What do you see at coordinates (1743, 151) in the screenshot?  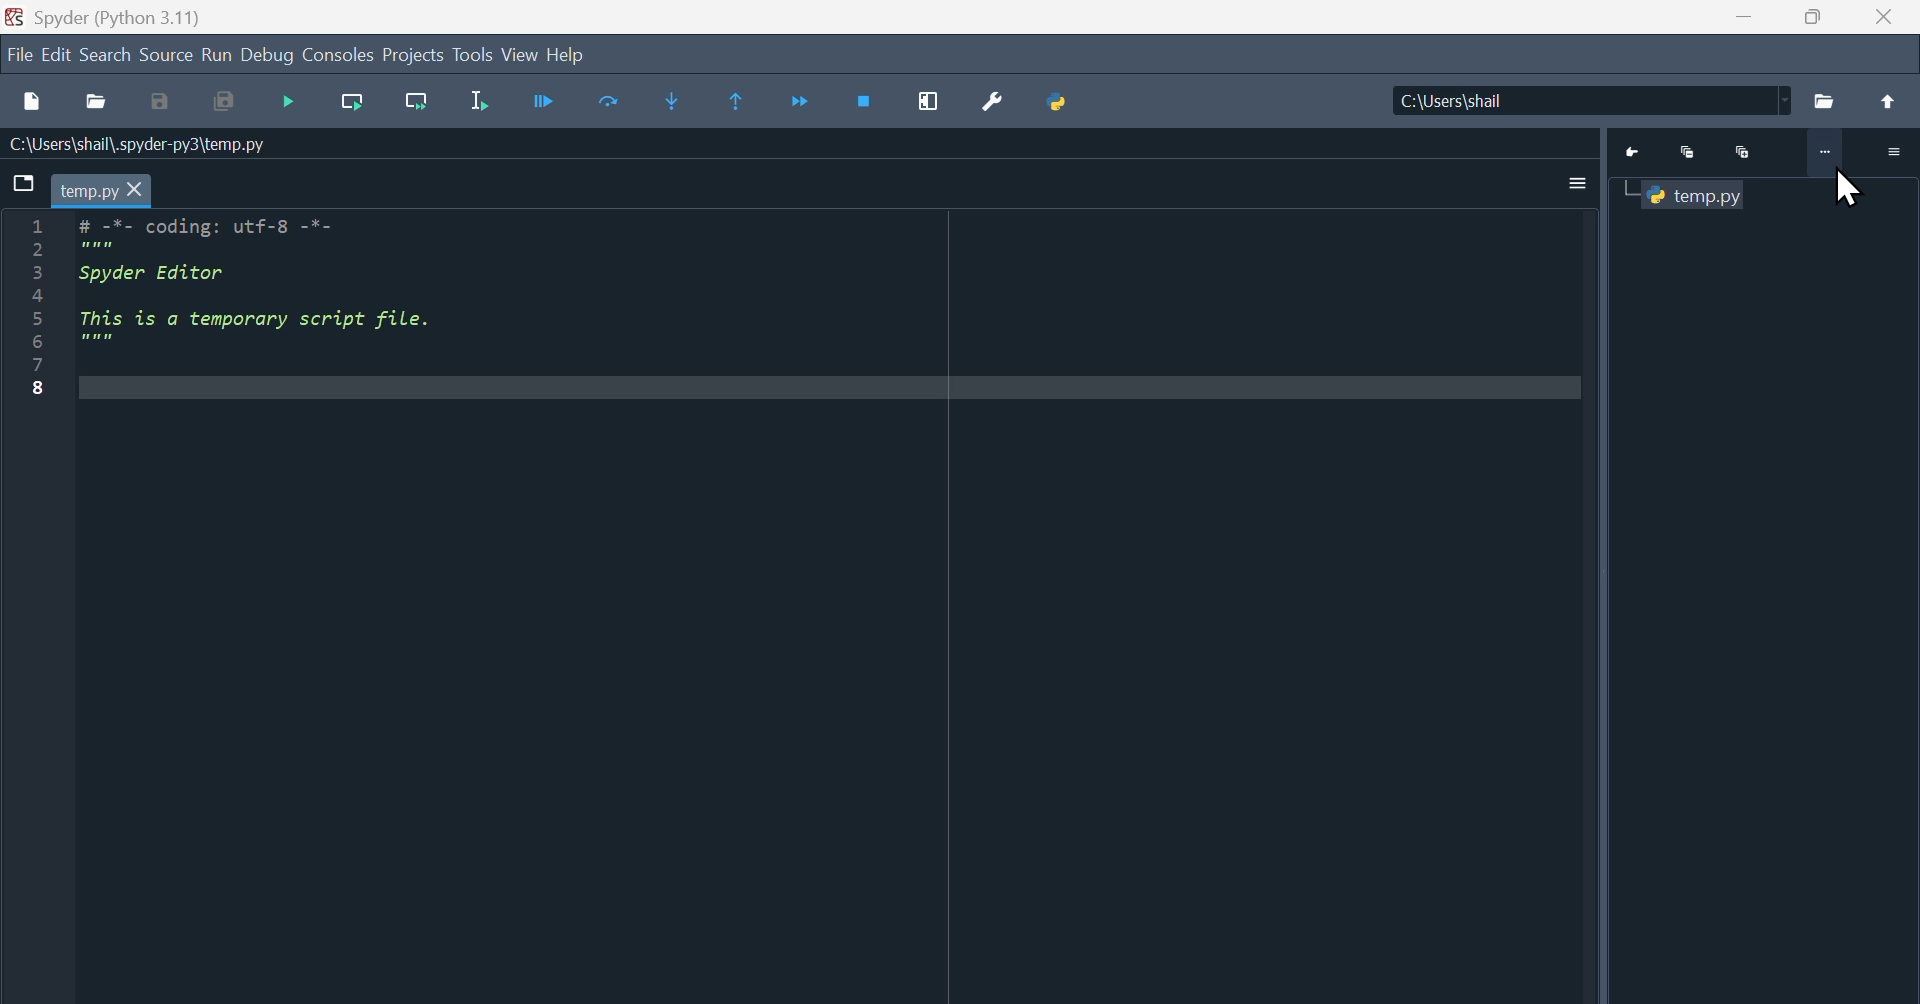 I see `Maximize` at bounding box center [1743, 151].